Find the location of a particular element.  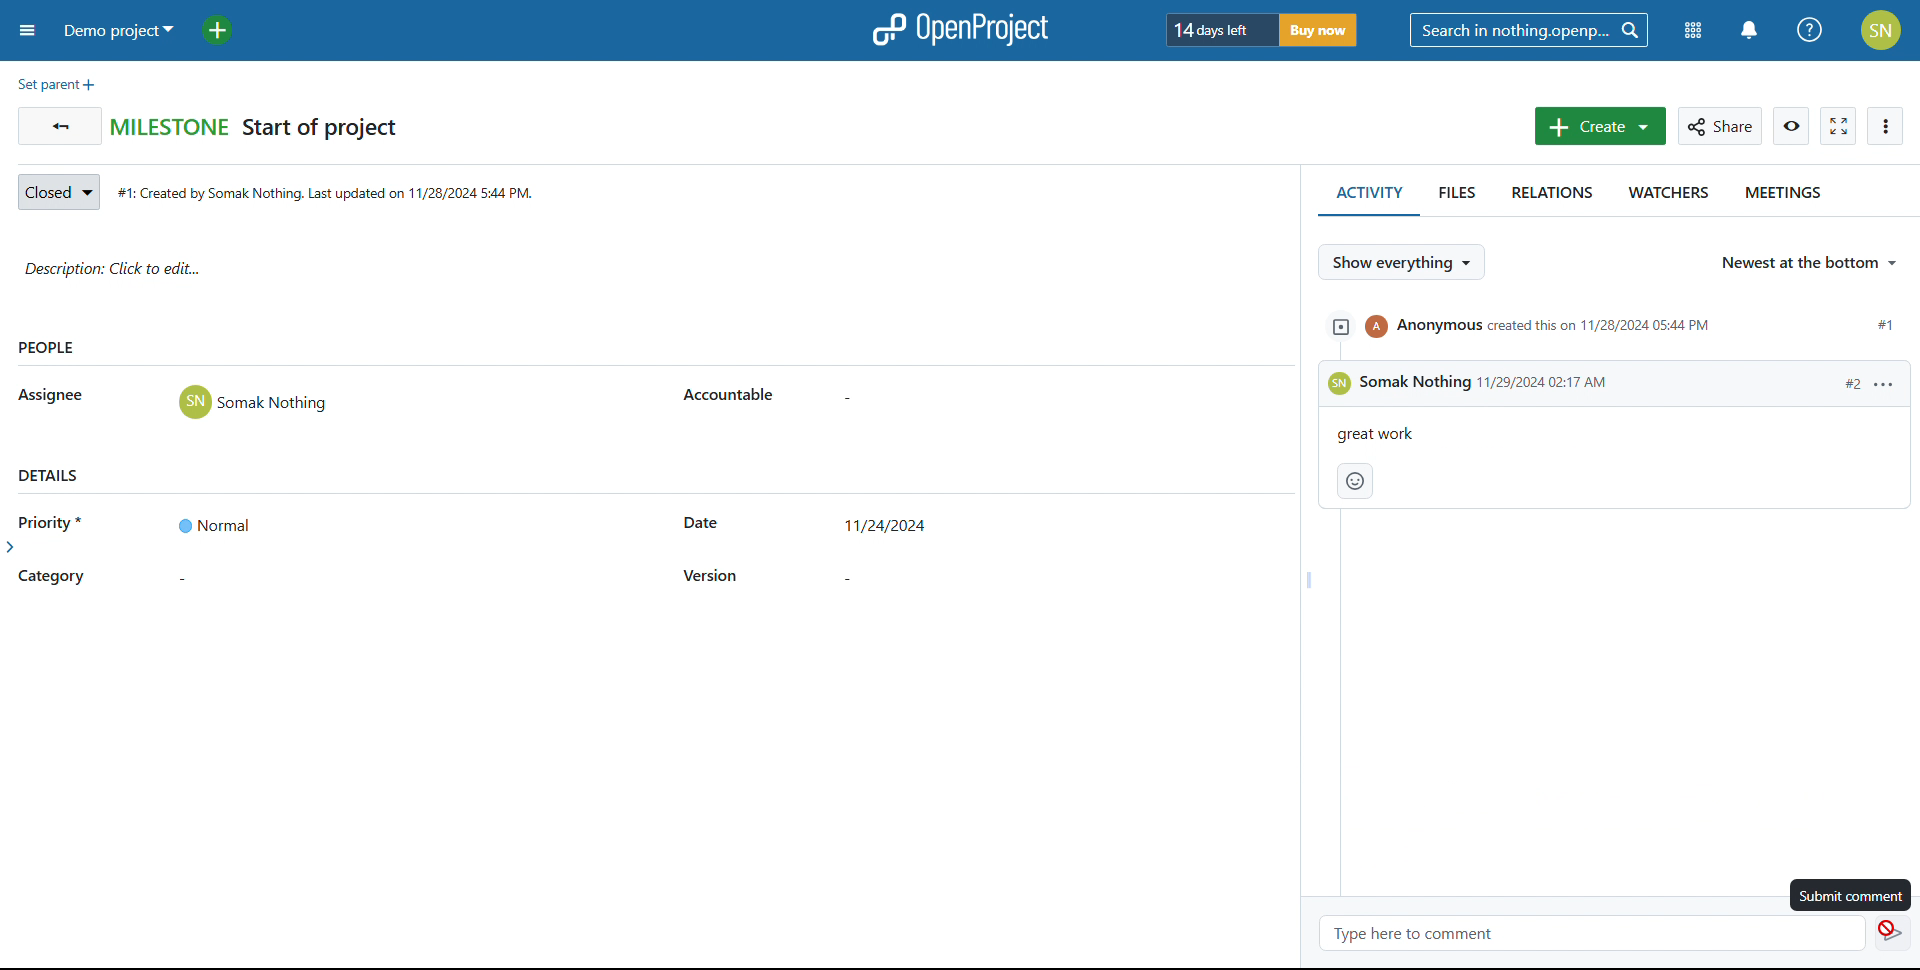

creation date is located at coordinates (332, 194).